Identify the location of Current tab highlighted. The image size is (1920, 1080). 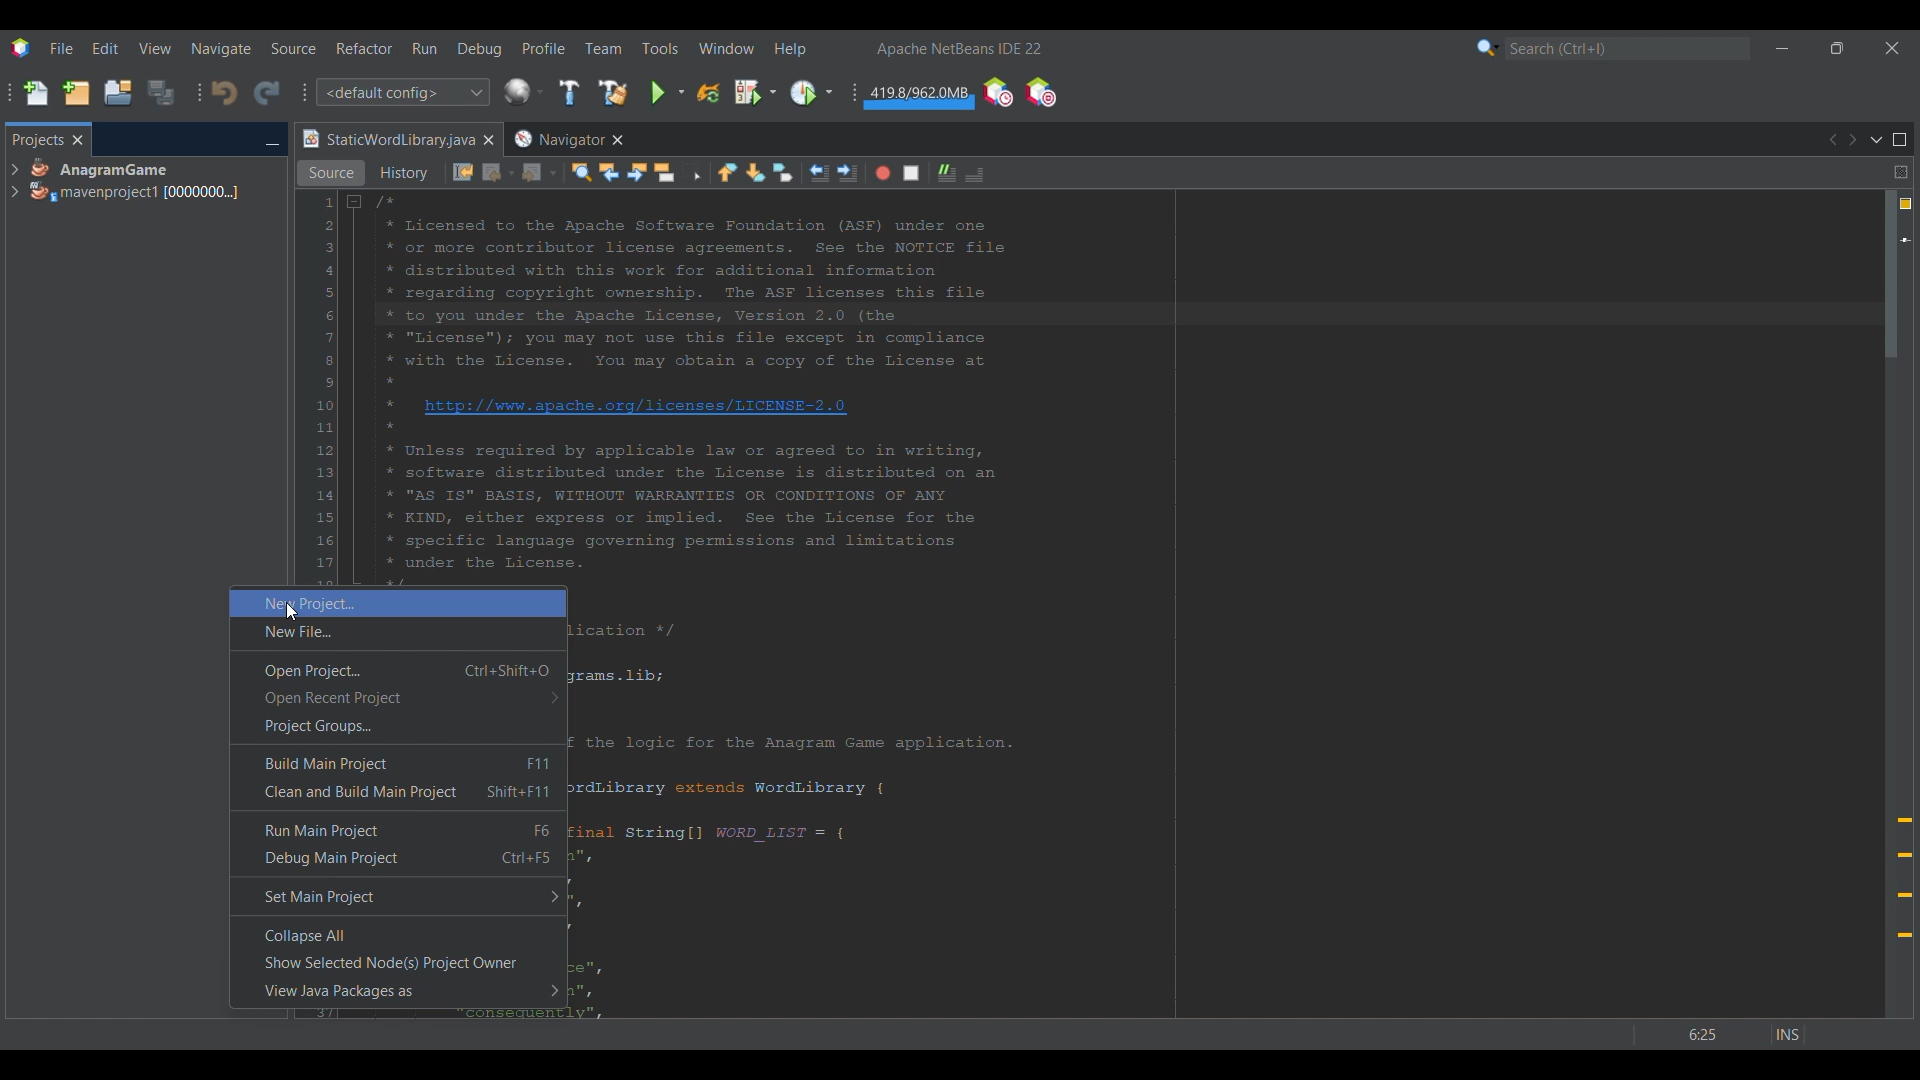
(387, 140).